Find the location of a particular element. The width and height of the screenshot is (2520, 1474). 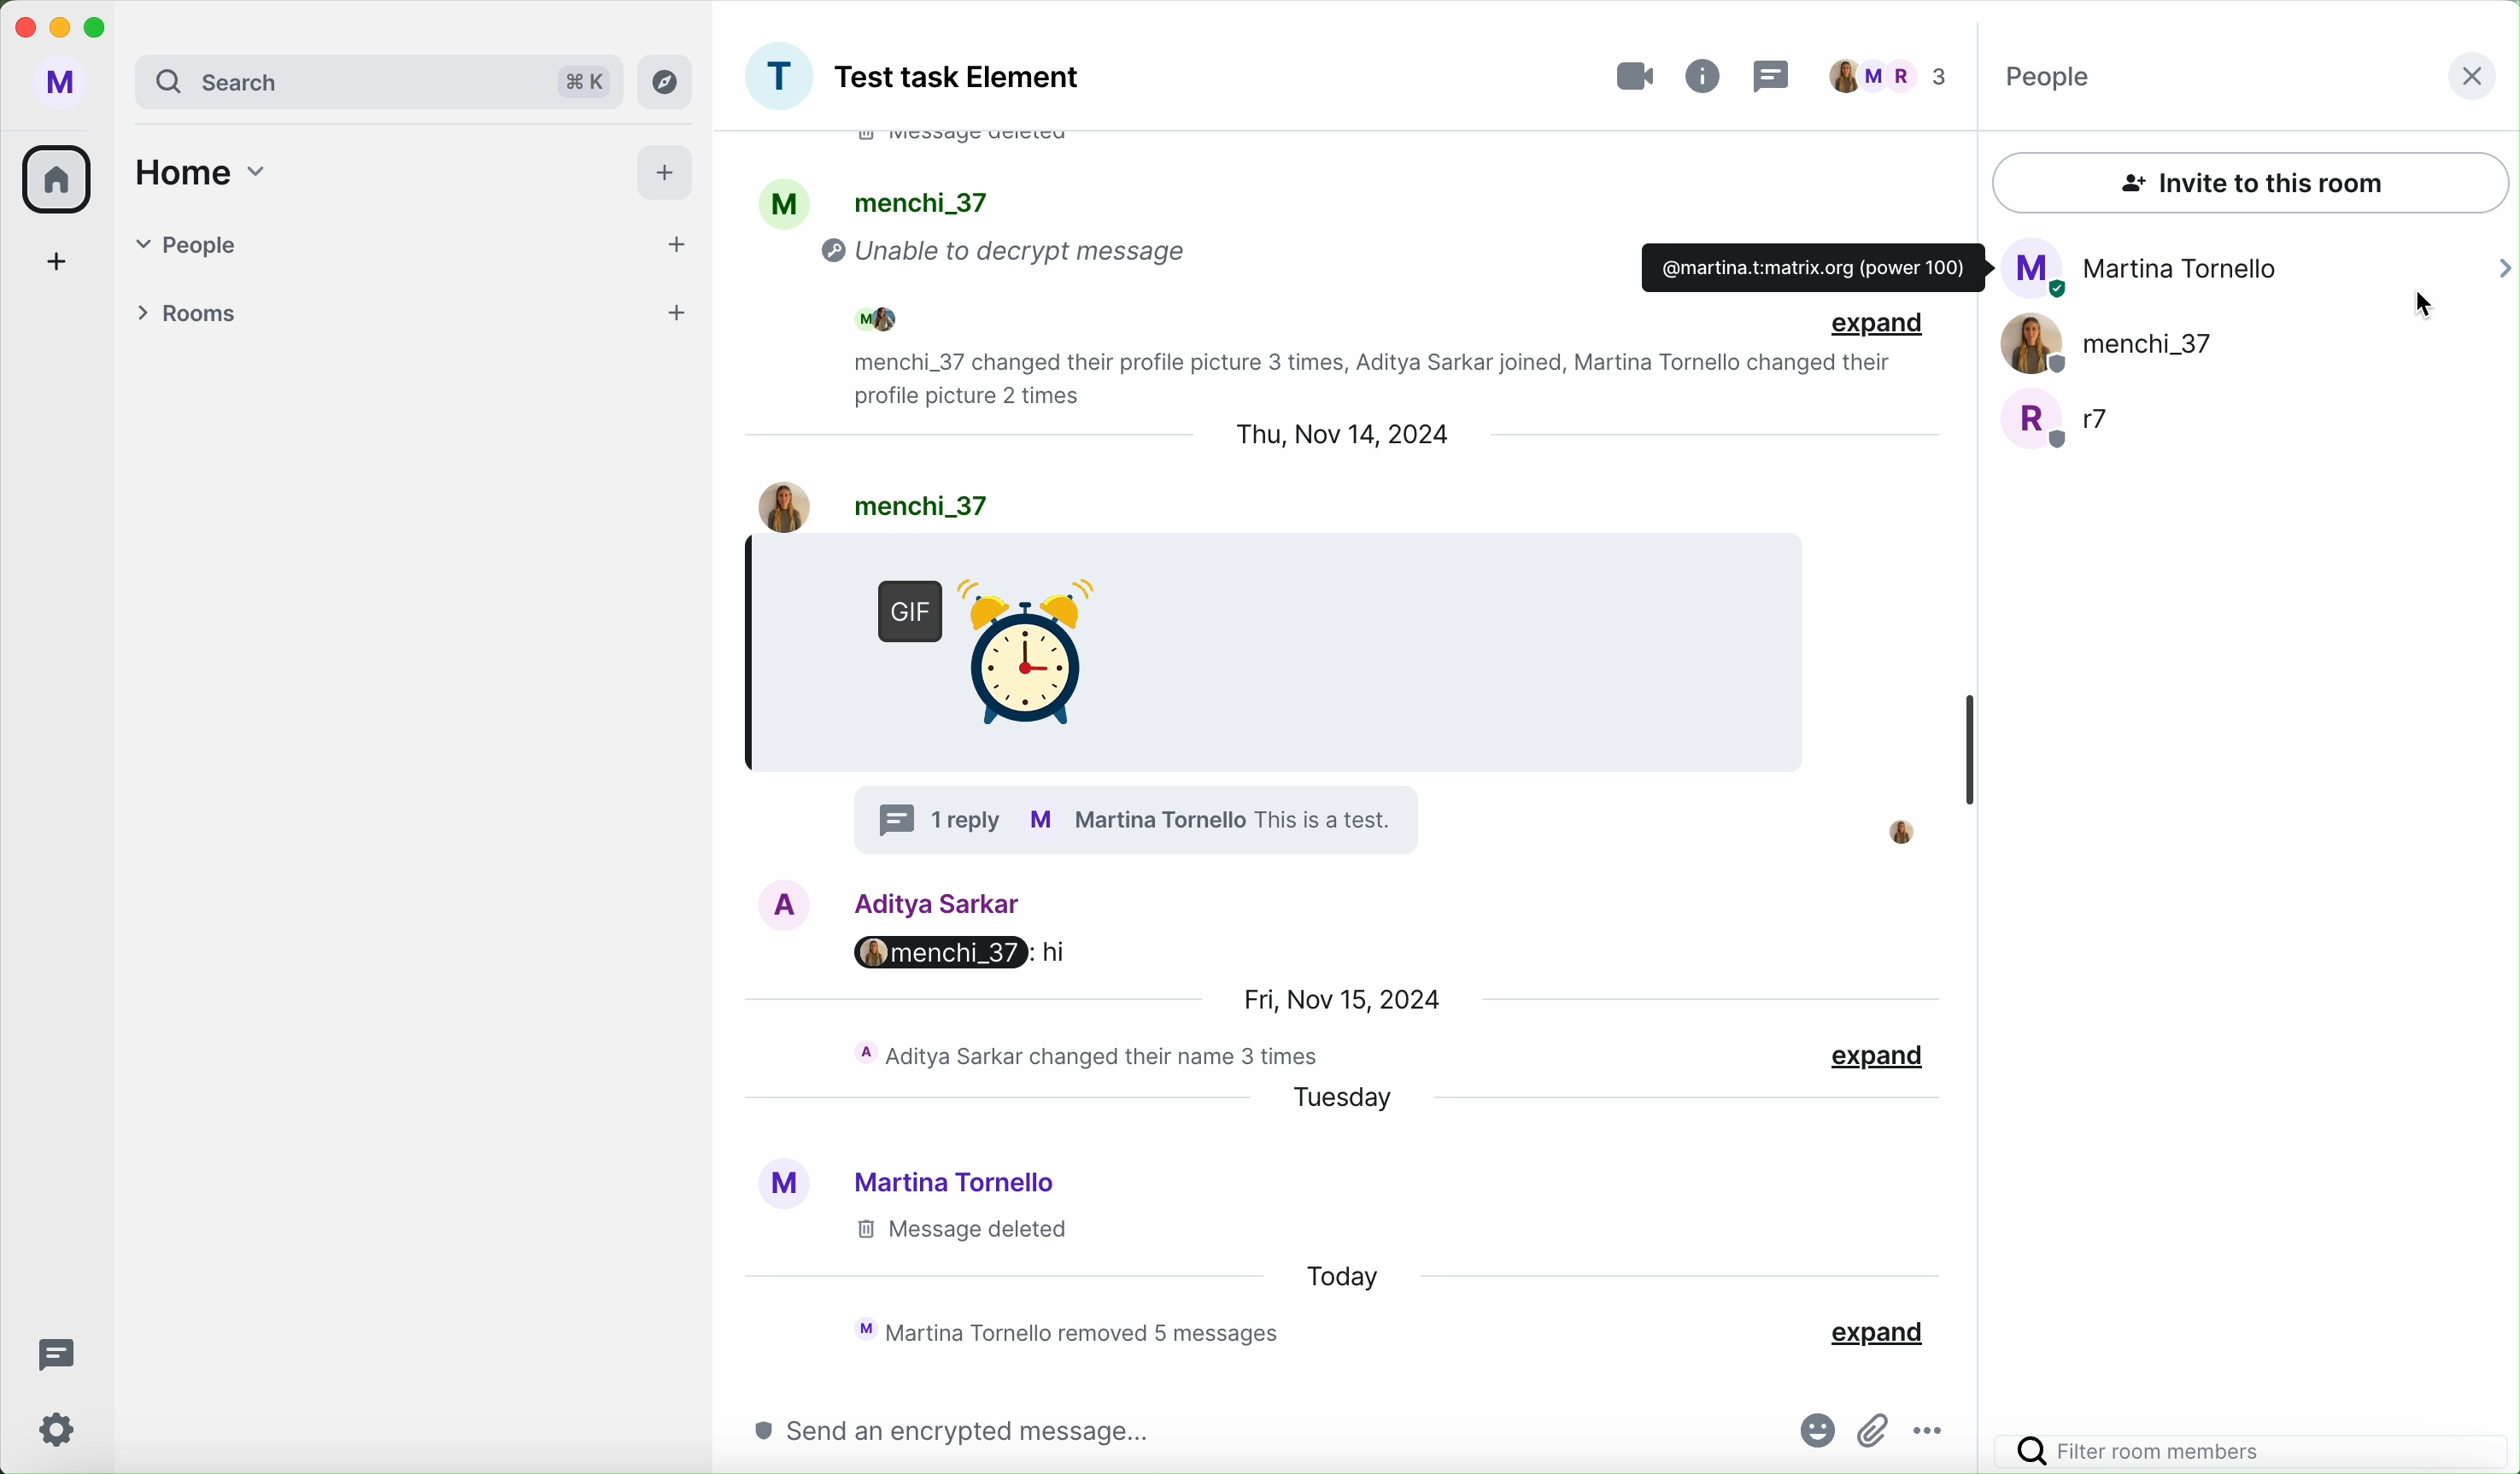

people is located at coordinates (915, 318).